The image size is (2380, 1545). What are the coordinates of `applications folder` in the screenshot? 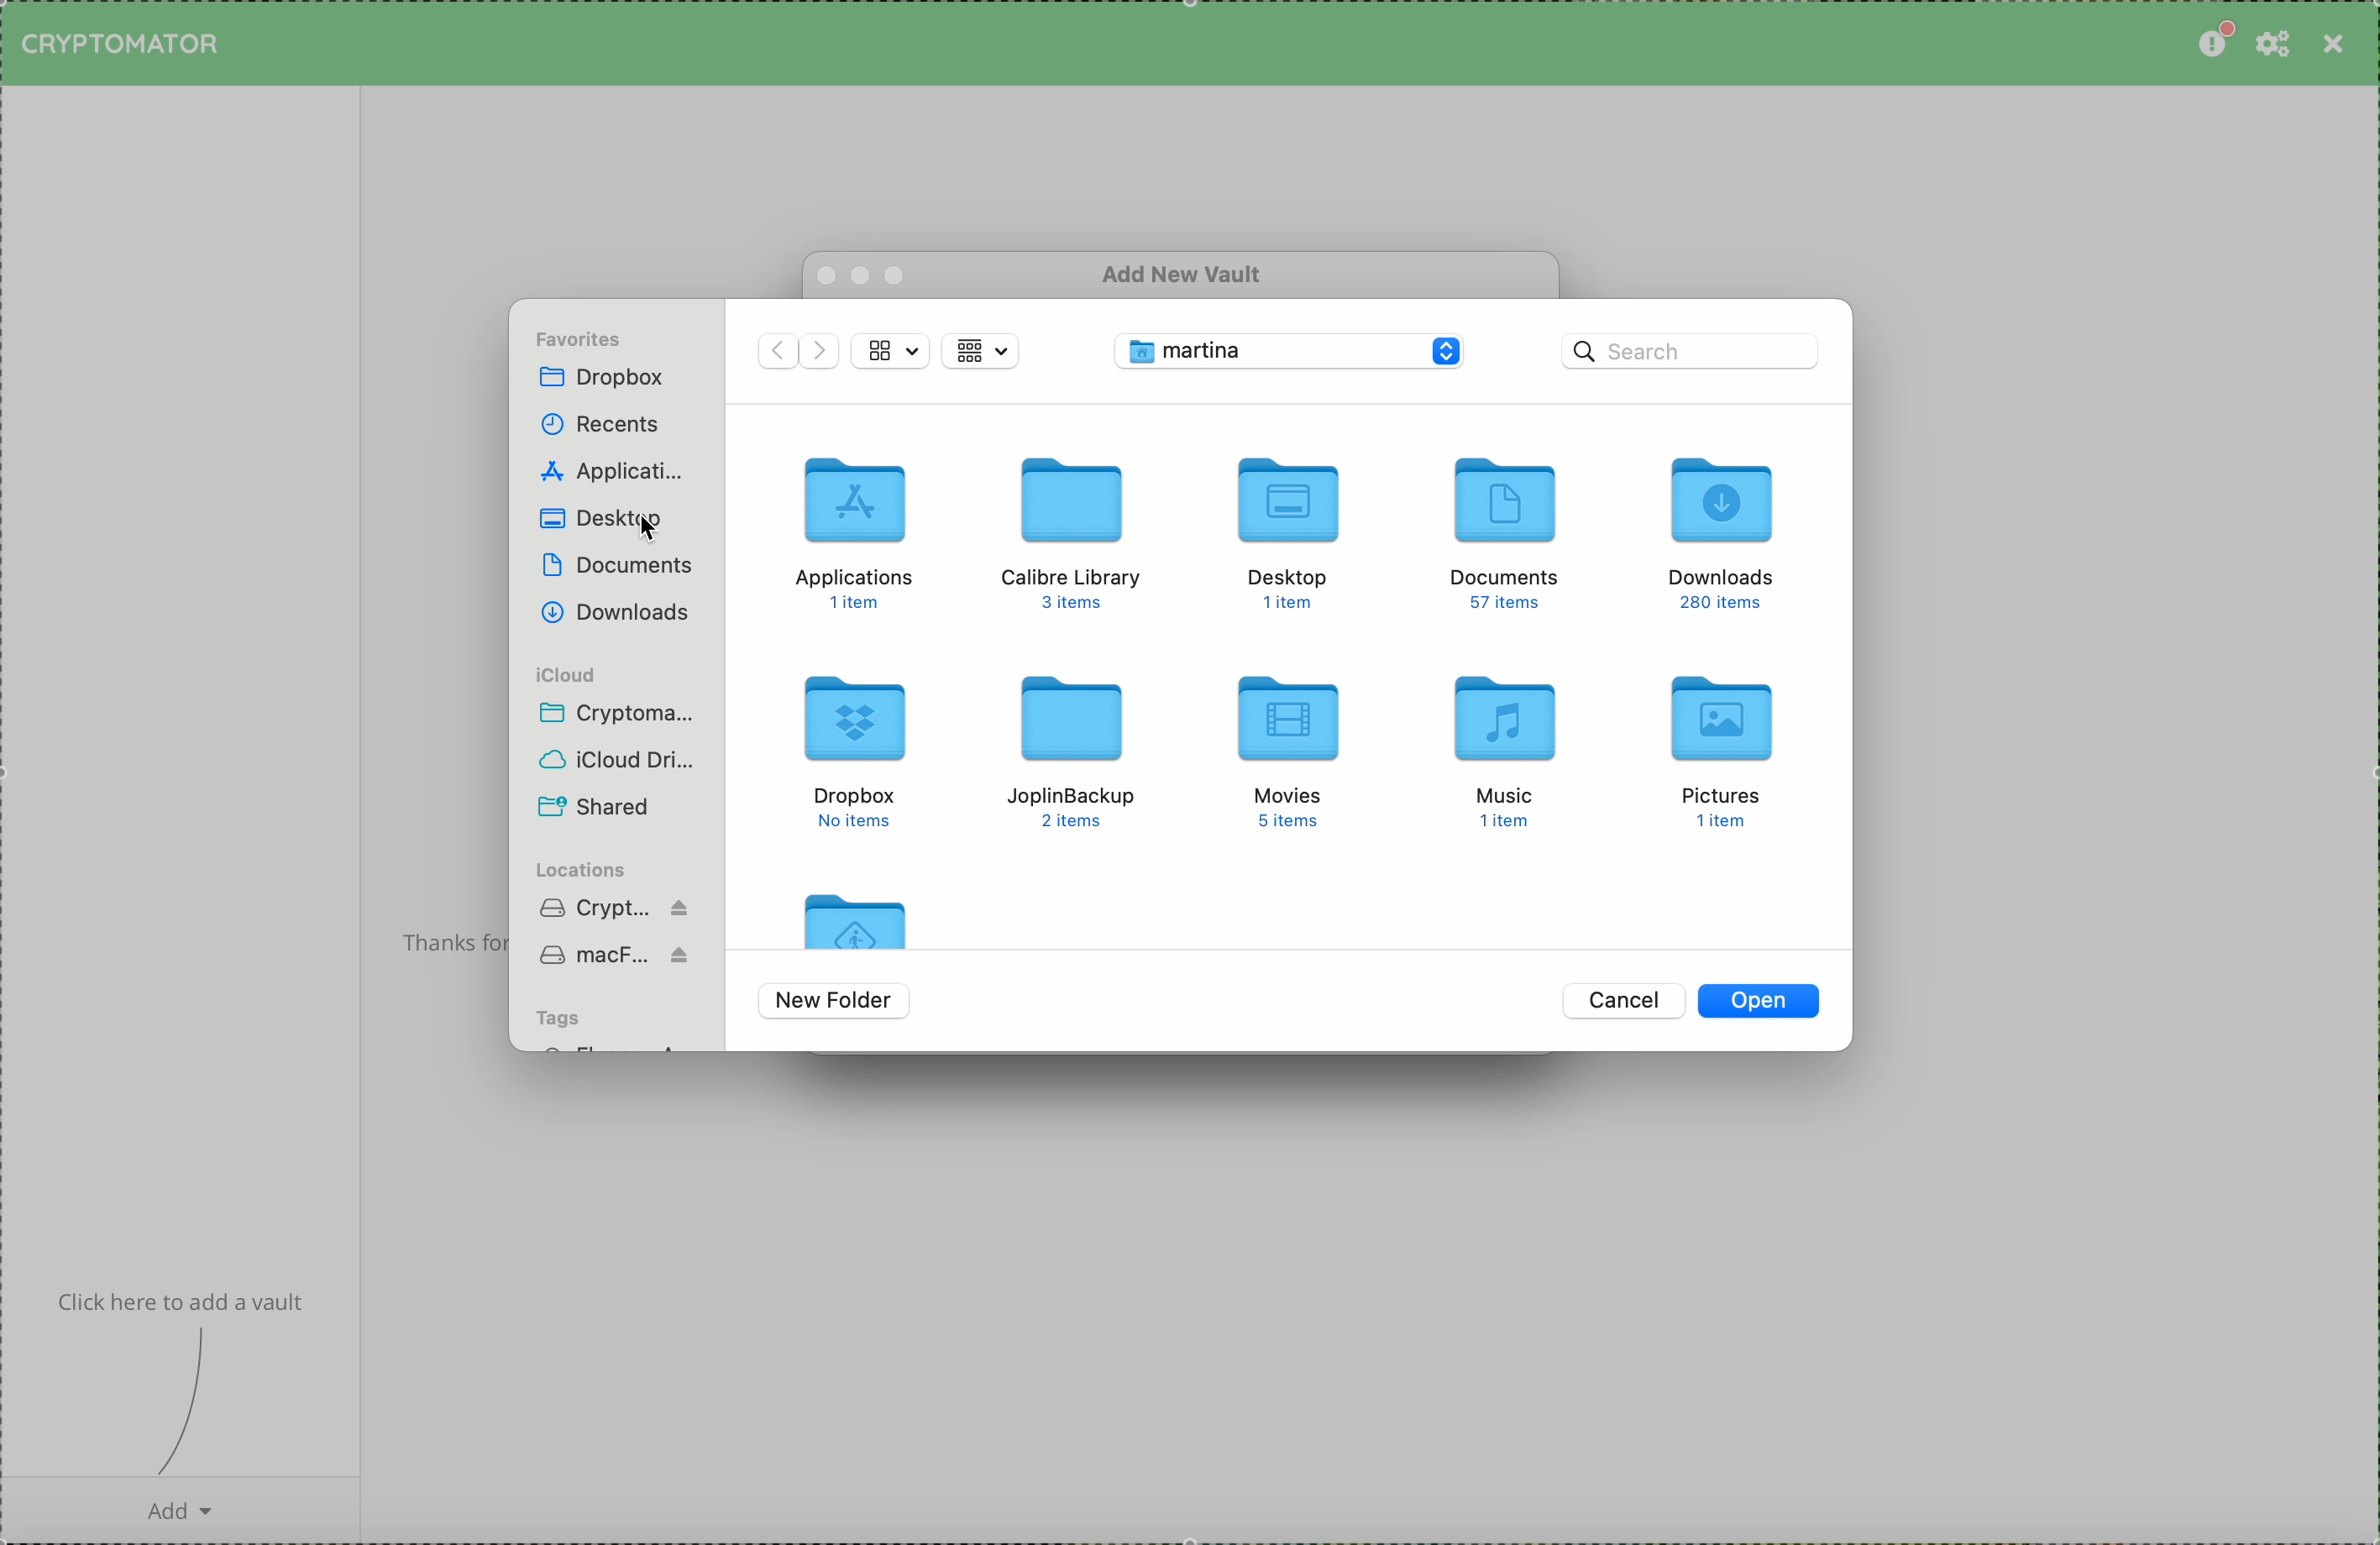 It's located at (849, 529).